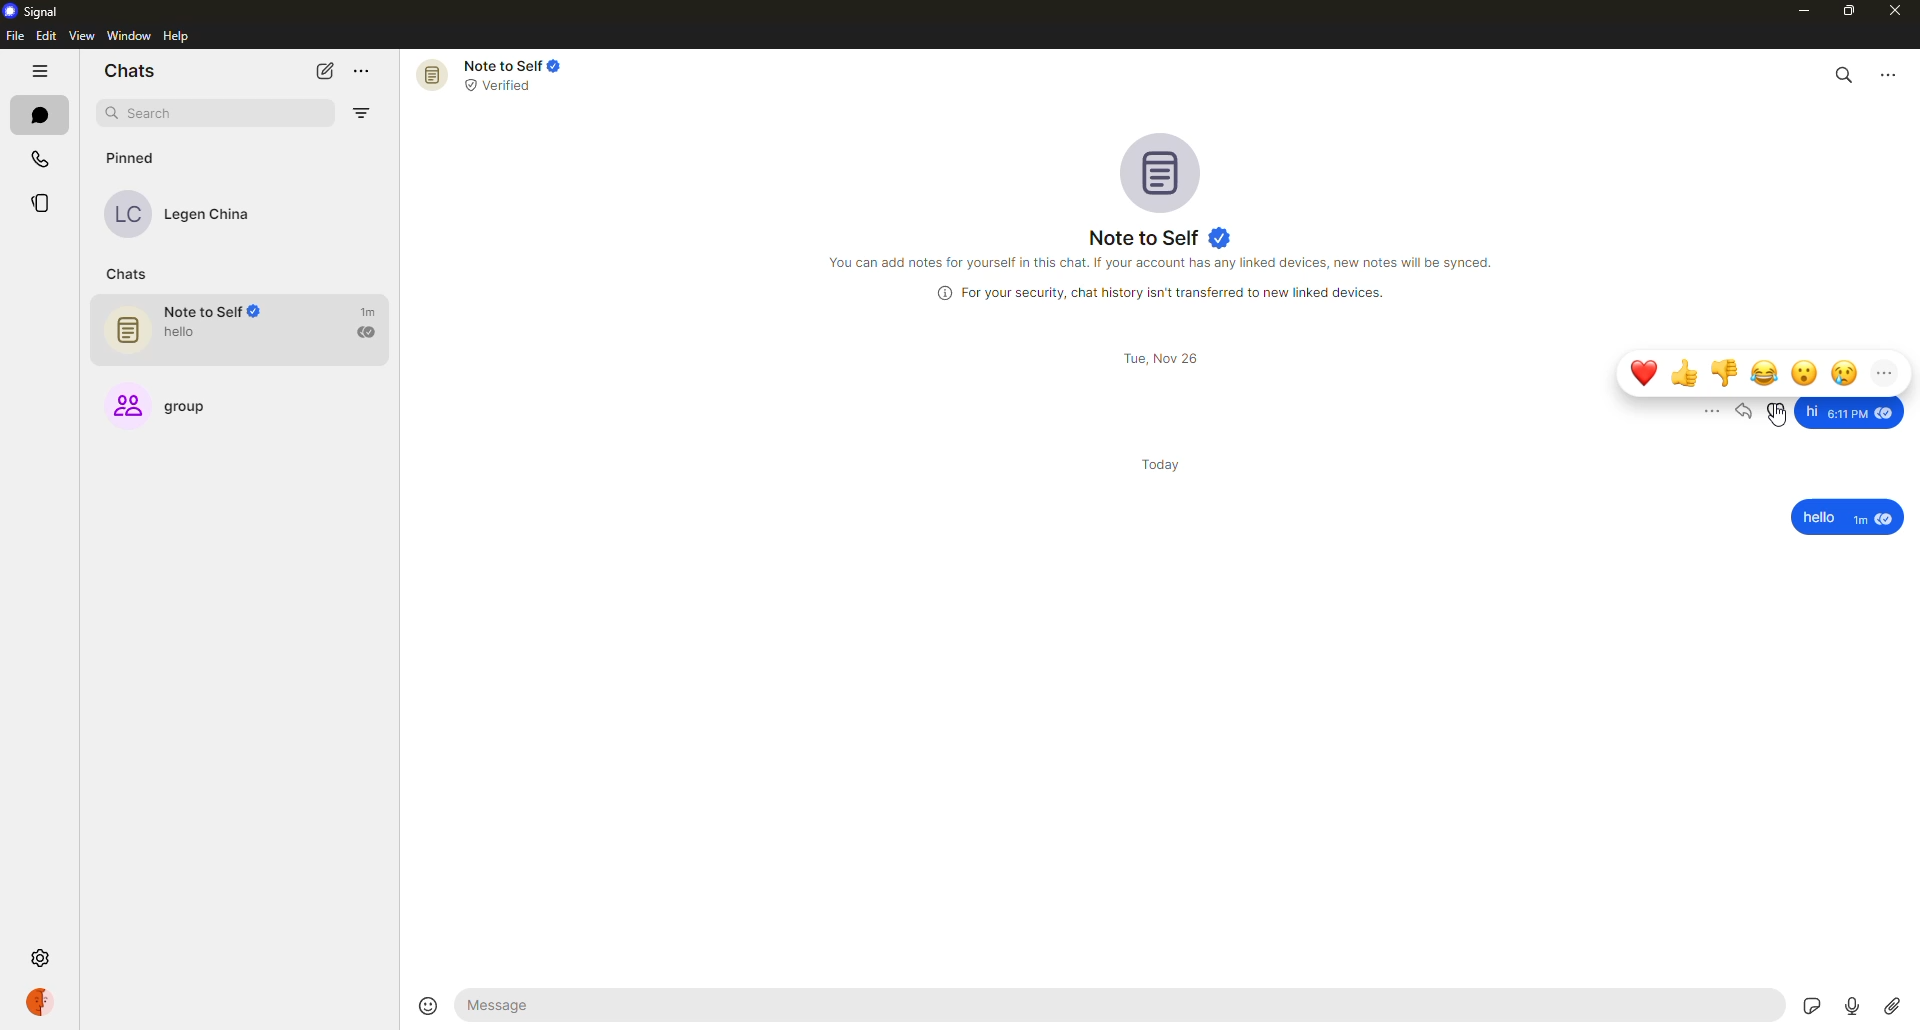 This screenshot has width=1920, height=1030. What do you see at coordinates (1892, 1004) in the screenshot?
I see `attach` at bounding box center [1892, 1004].